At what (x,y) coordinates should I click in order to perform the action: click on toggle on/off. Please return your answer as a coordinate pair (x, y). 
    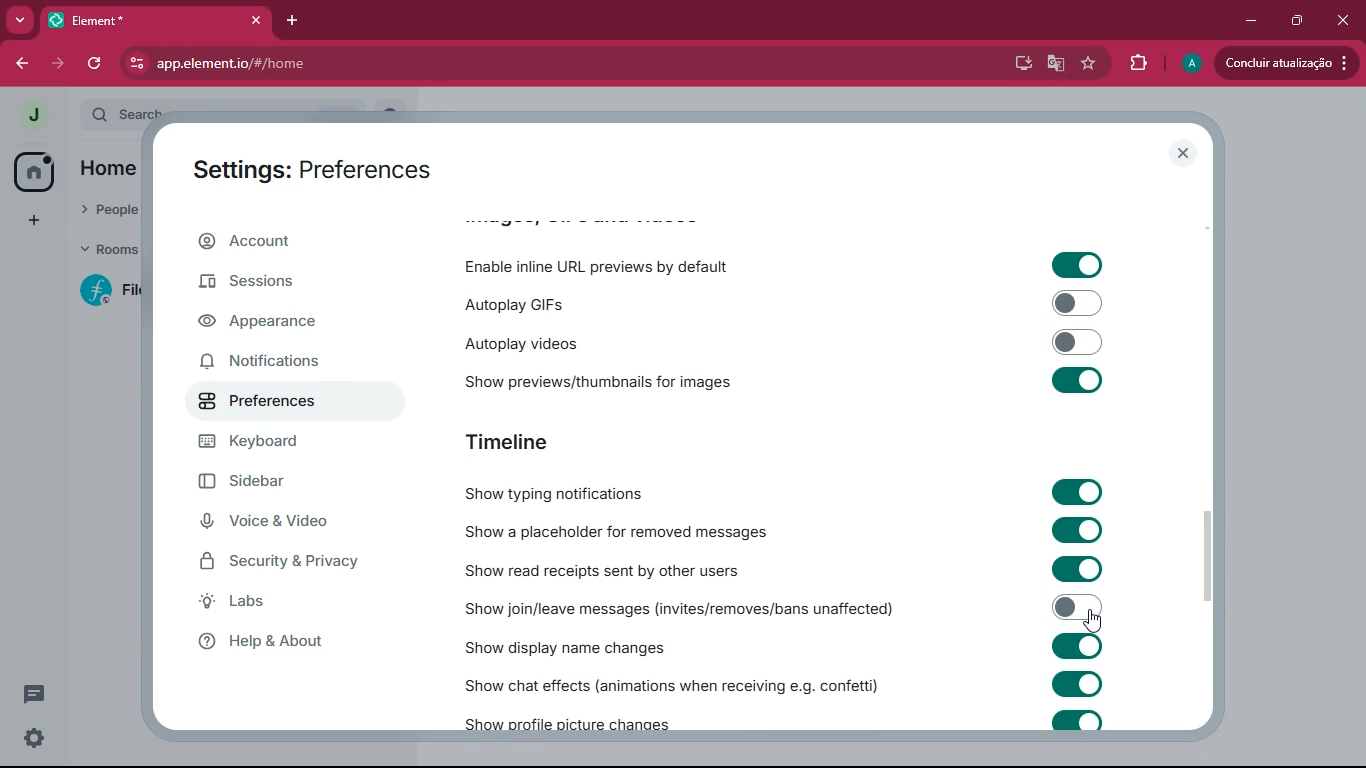
    Looking at the image, I should click on (1078, 529).